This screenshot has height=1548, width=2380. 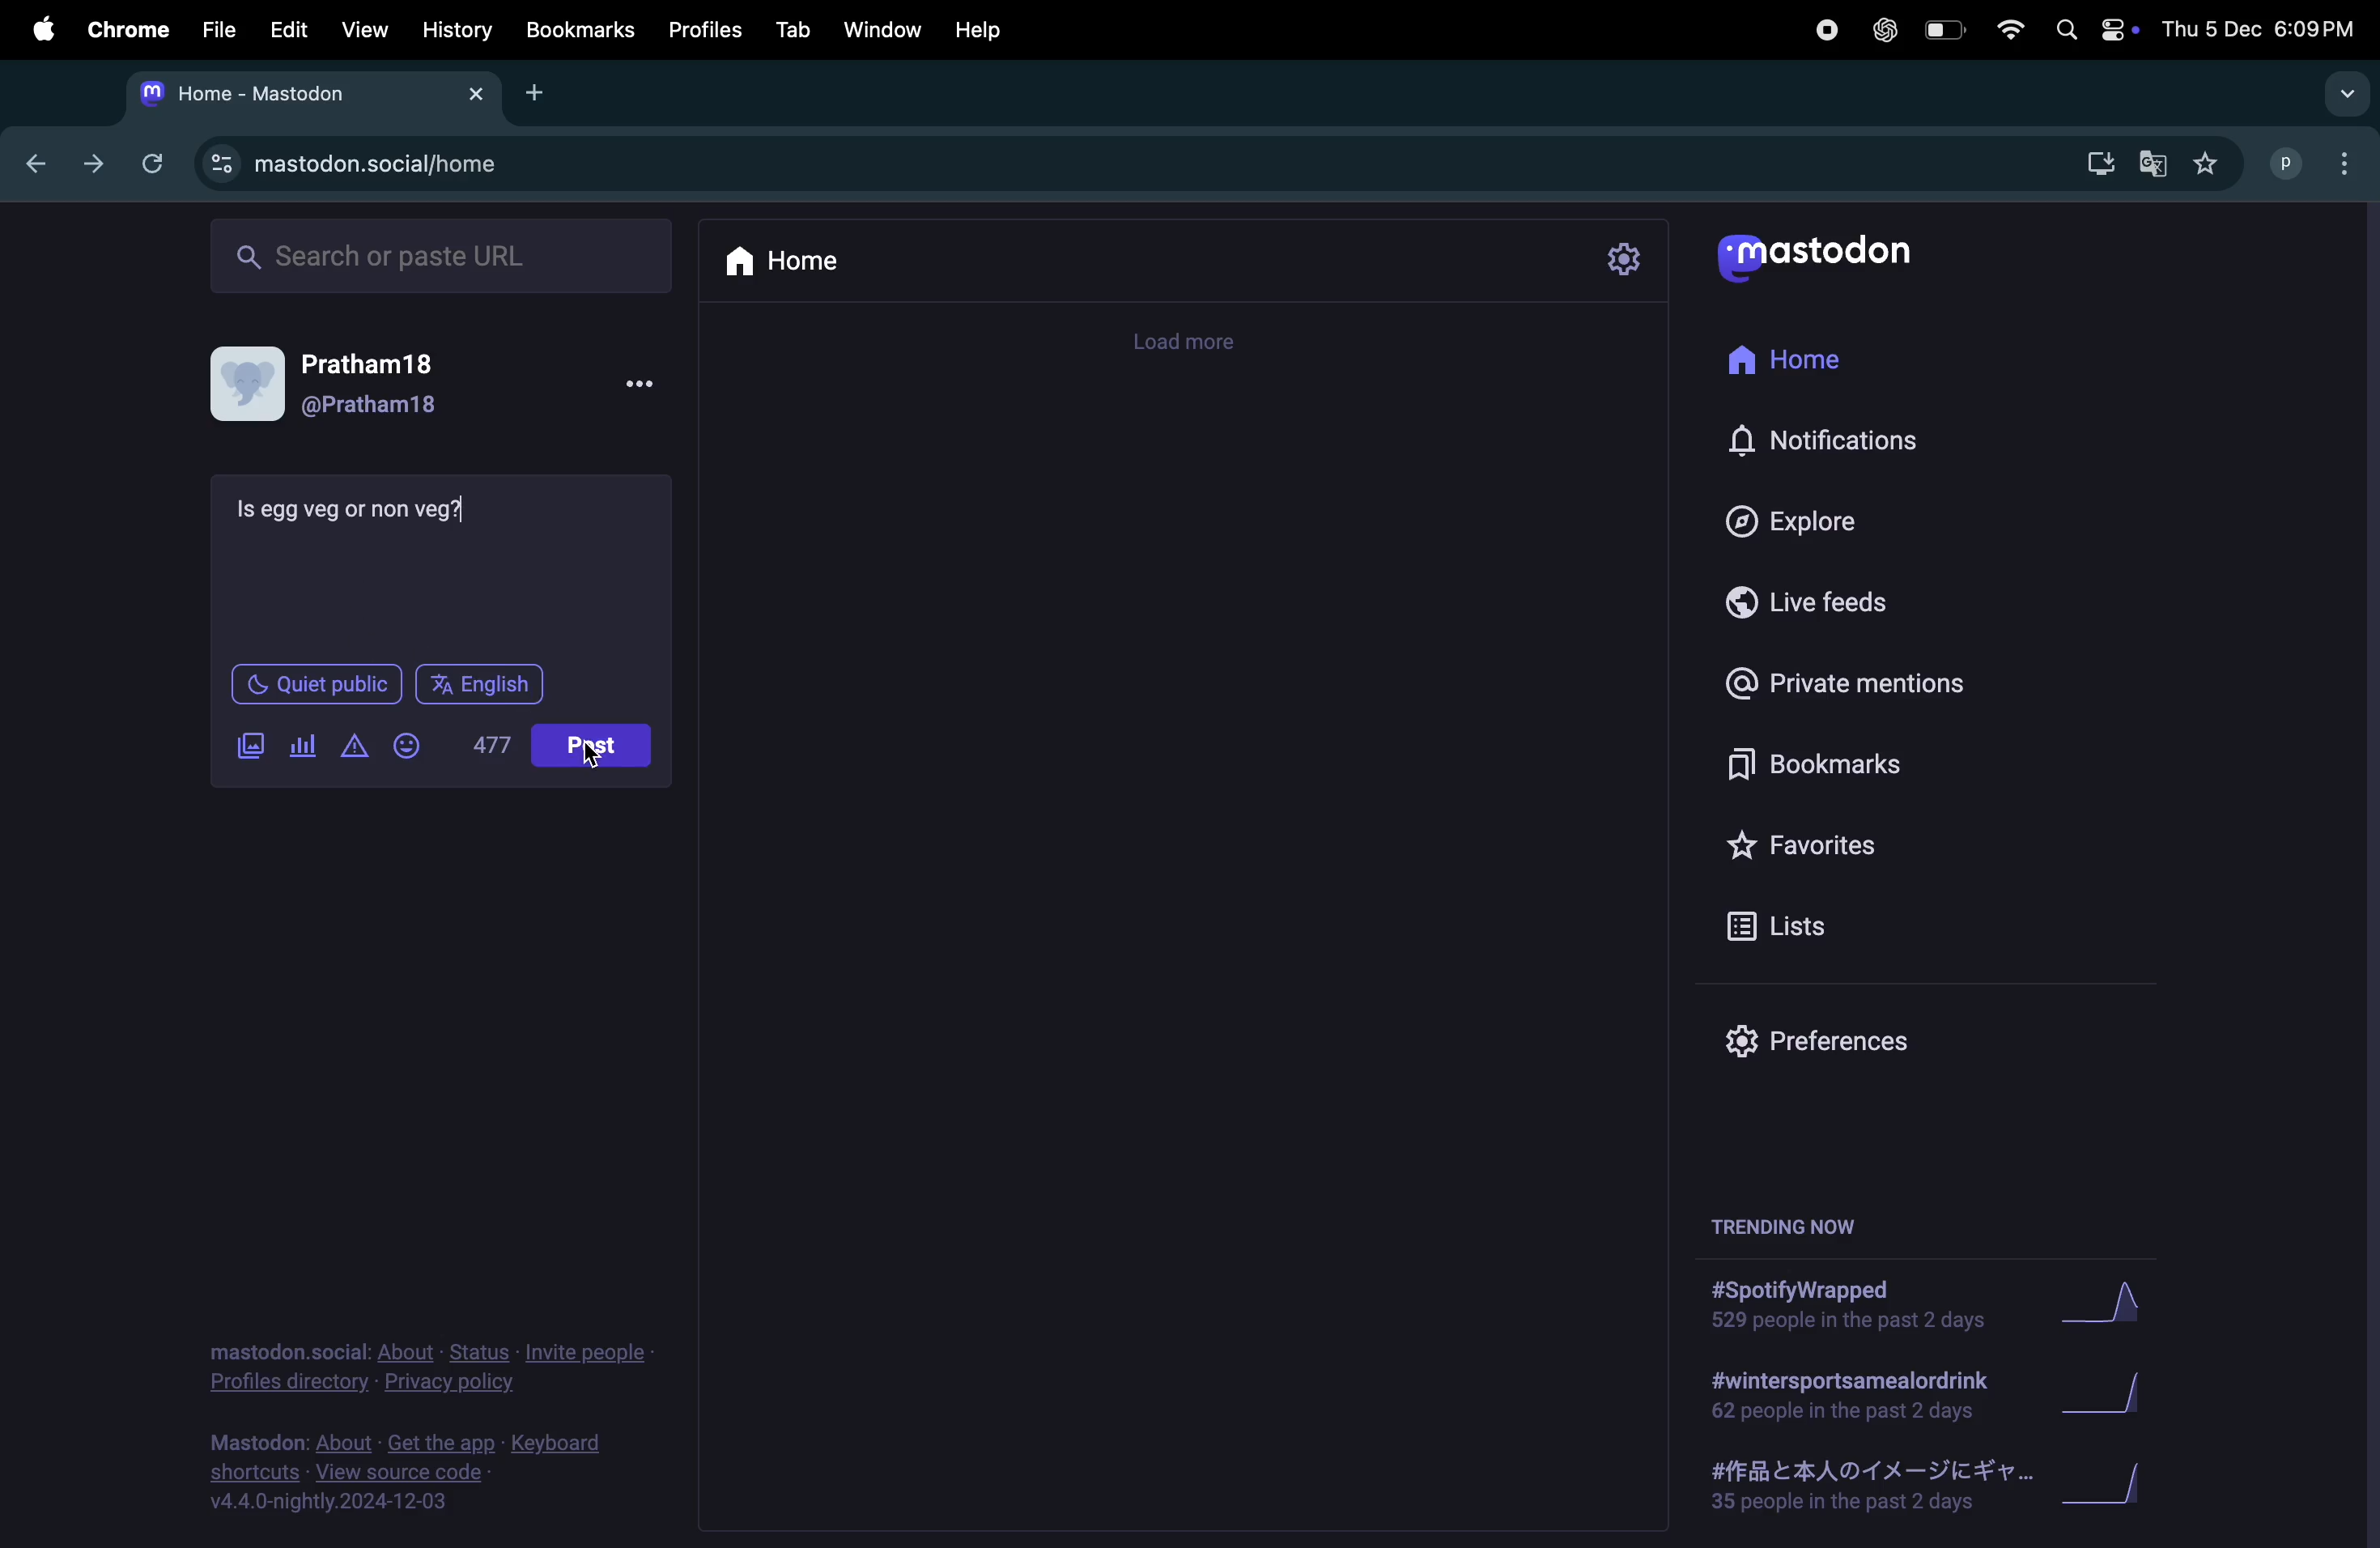 What do you see at coordinates (1820, 35) in the screenshot?
I see `record` at bounding box center [1820, 35].